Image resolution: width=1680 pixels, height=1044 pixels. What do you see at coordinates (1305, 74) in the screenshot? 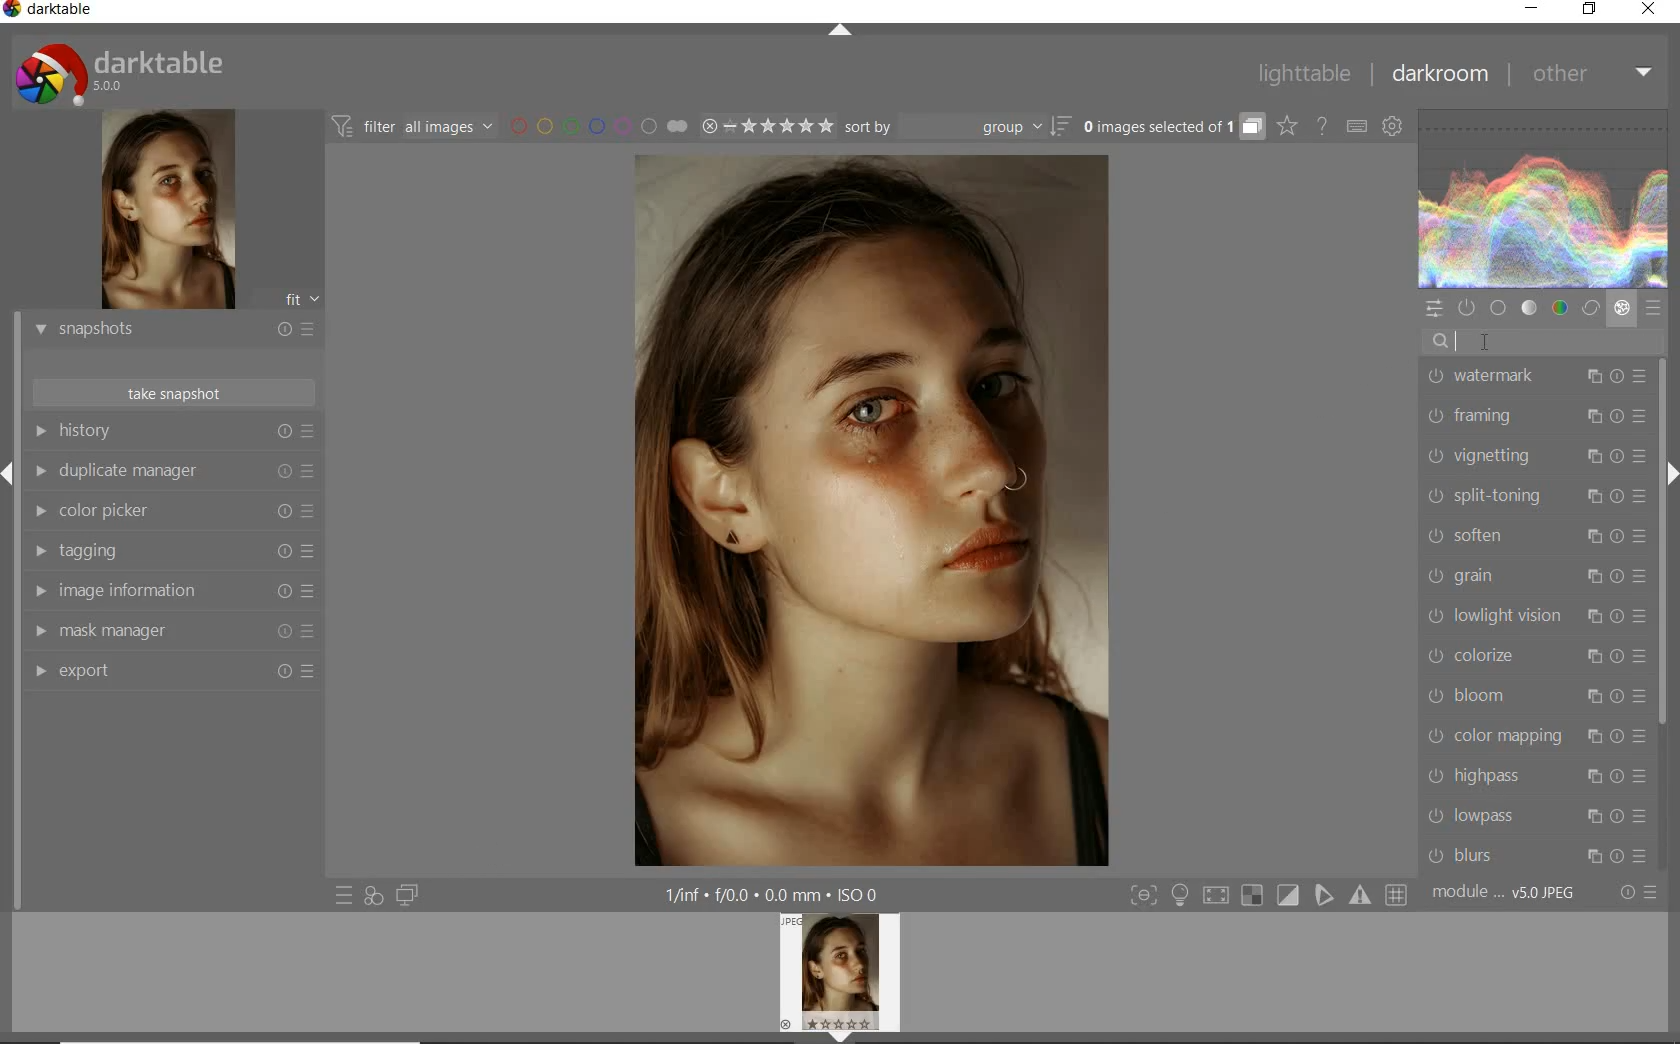
I see `lighttable` at bounding box center [1305, 74].